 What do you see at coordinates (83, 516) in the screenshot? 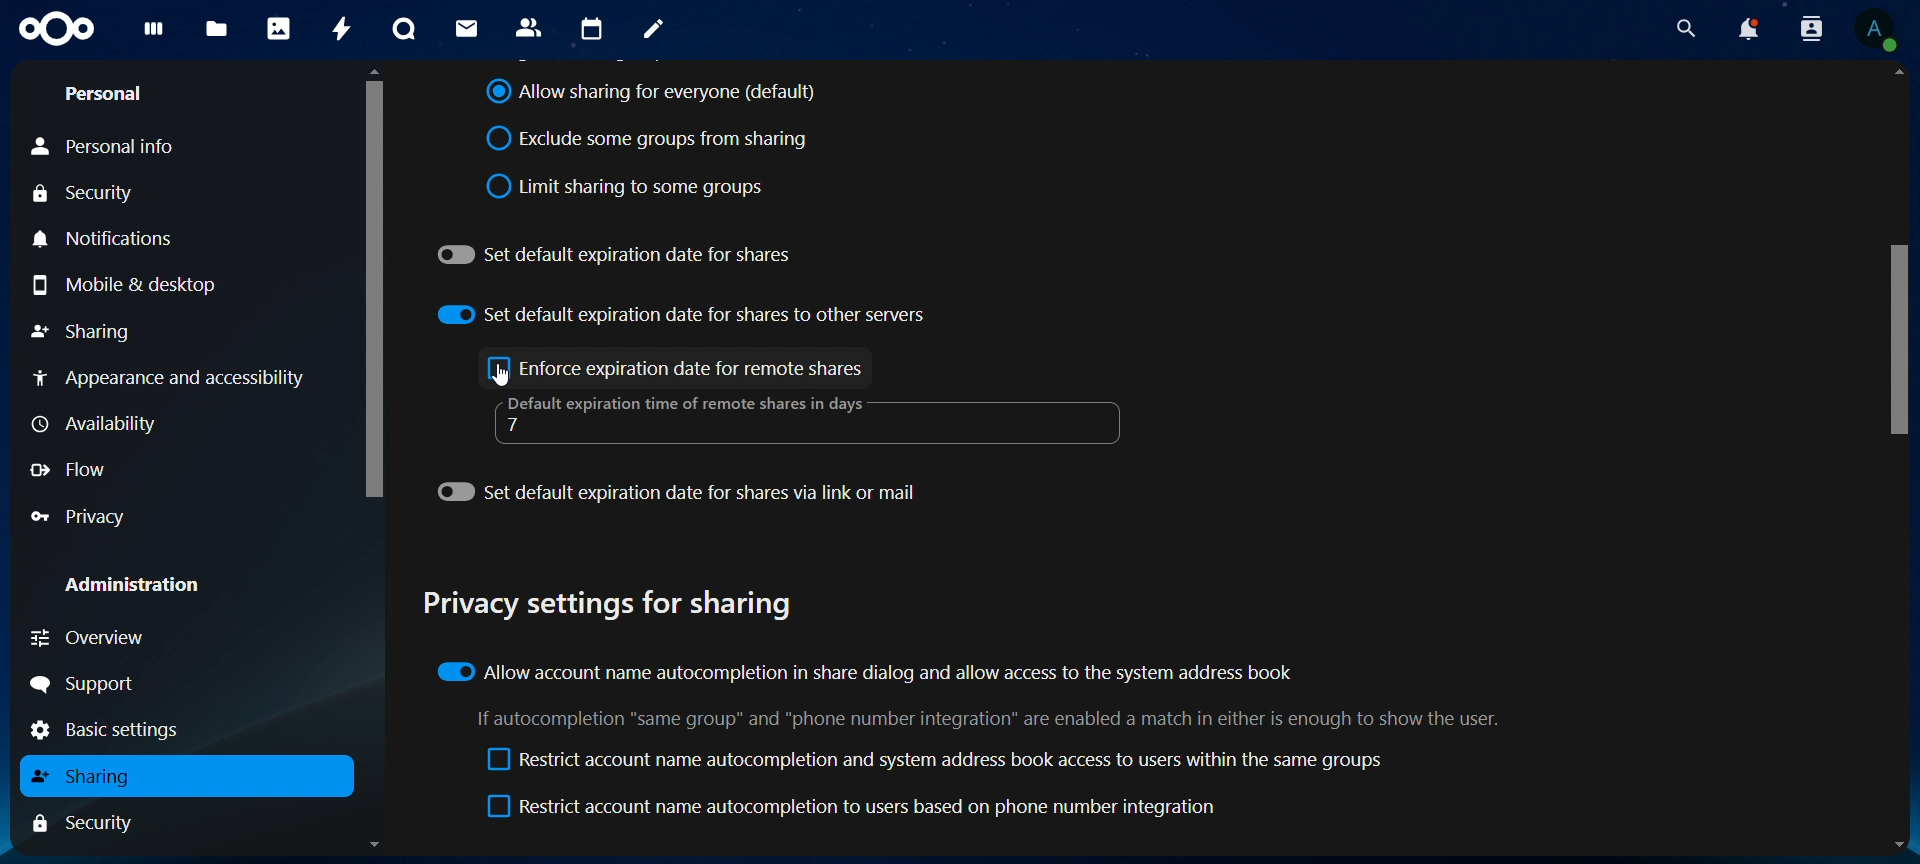
I see `privacy` at bounding box center [83, 516].